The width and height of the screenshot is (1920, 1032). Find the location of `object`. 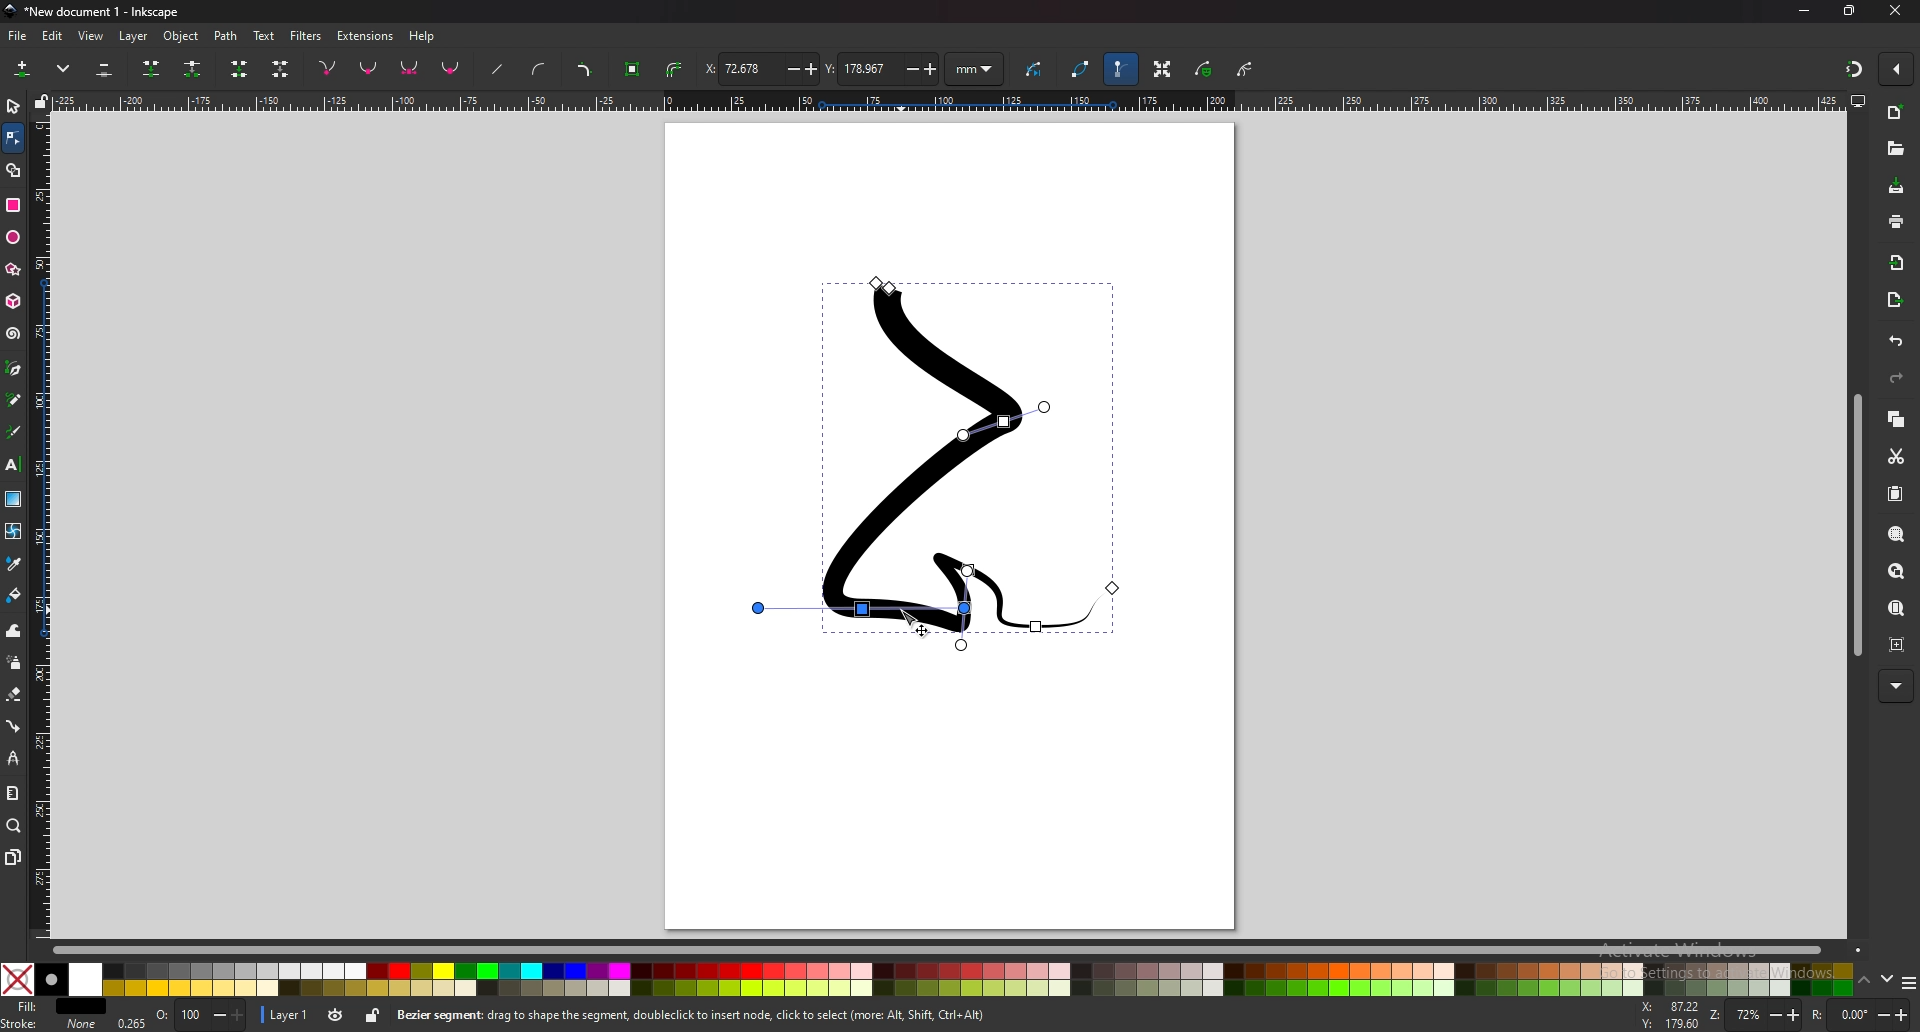

object is located at coordinates (180, 35).